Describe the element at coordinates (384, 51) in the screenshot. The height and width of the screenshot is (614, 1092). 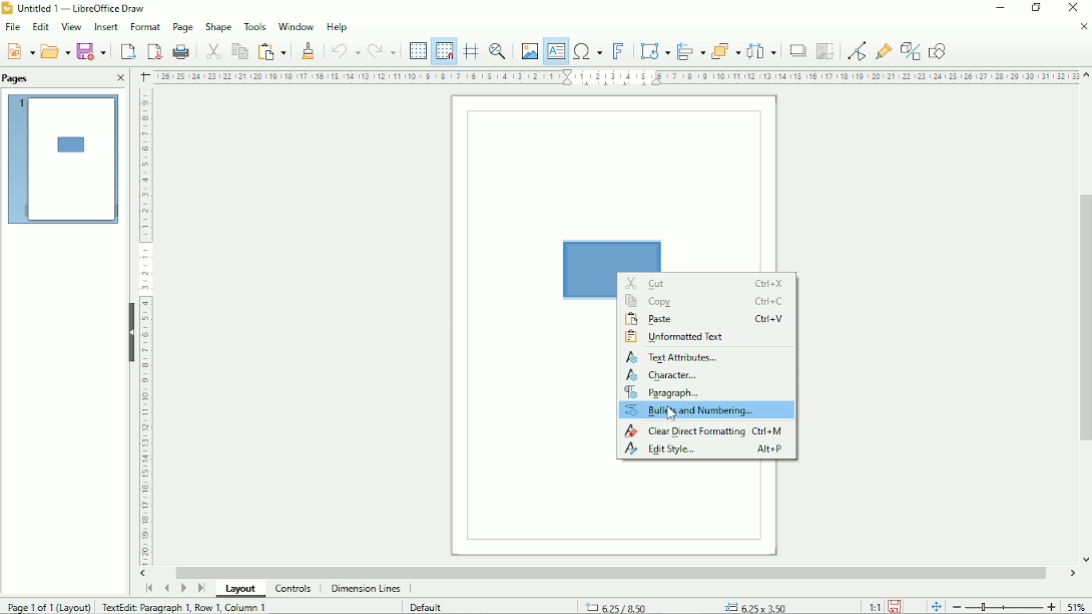
I see `Redo` at that location.